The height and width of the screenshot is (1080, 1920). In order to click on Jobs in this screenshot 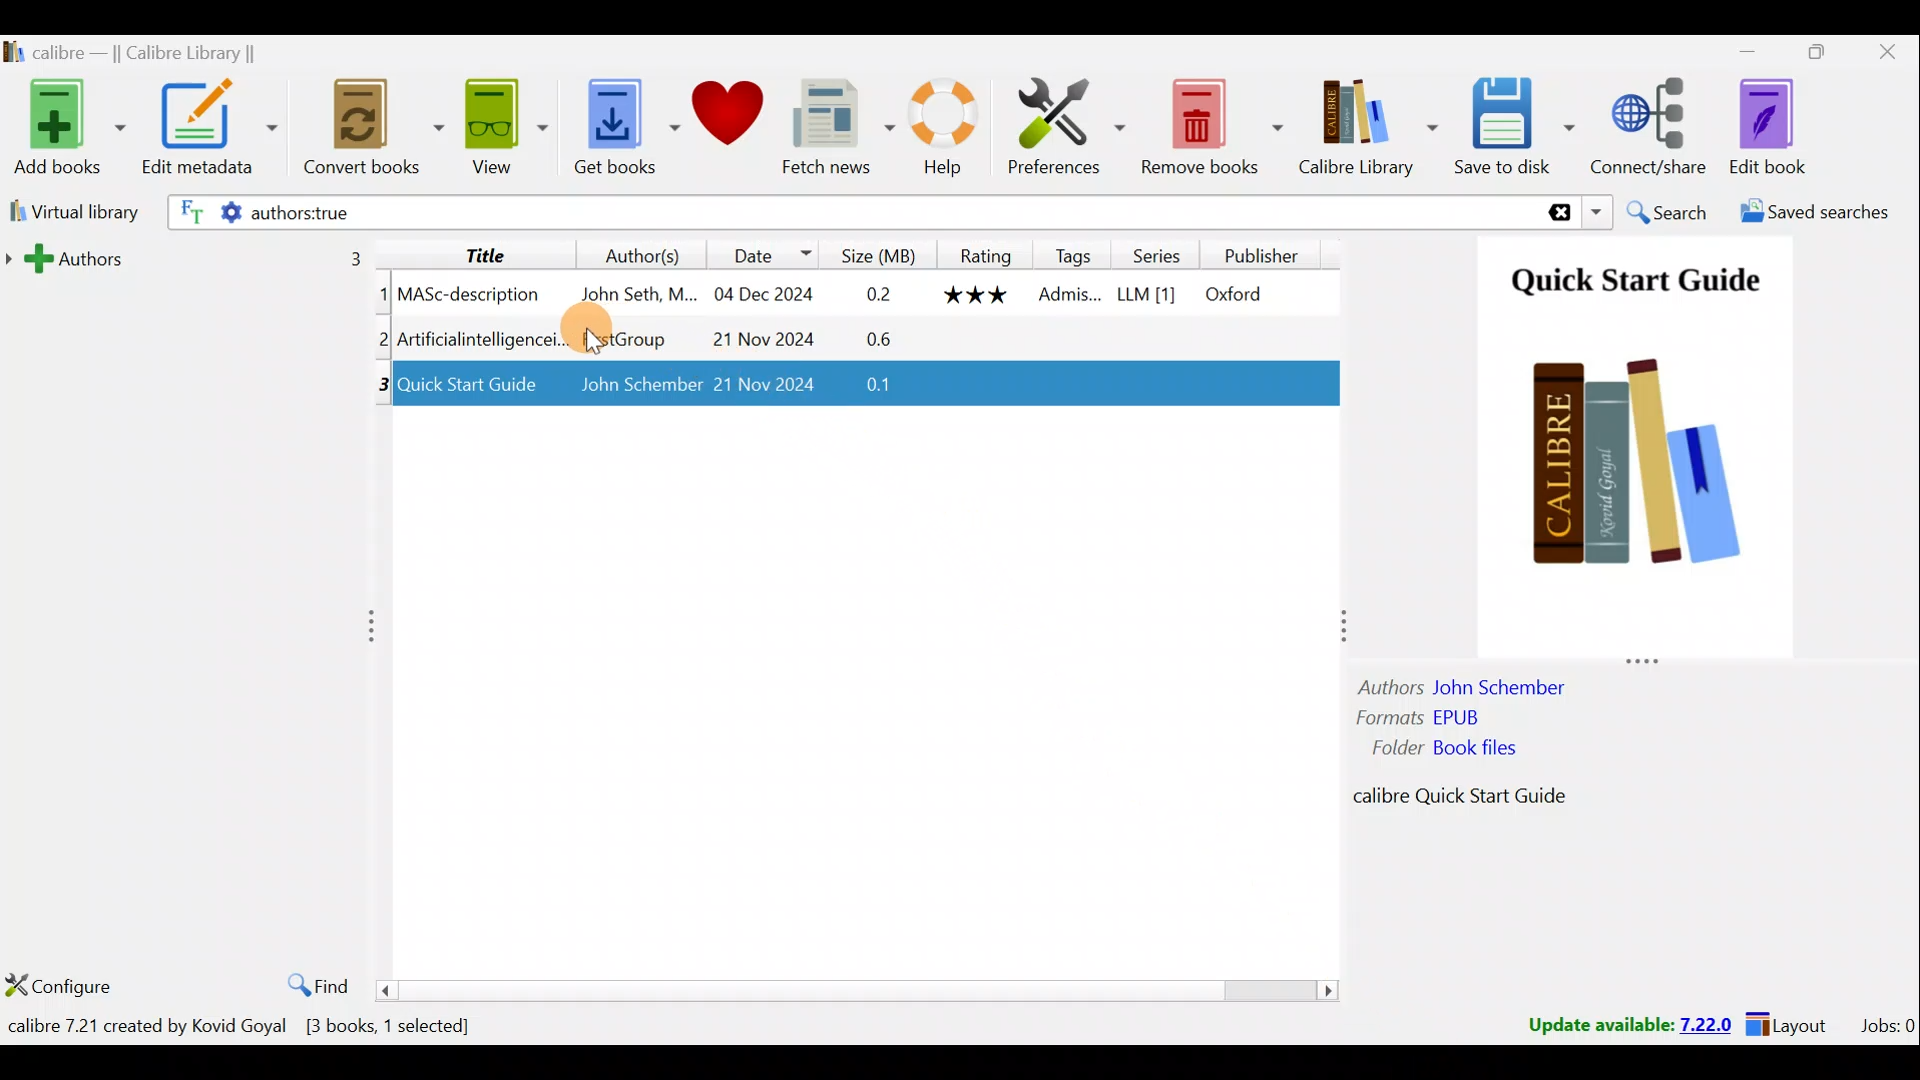, I will do `click(1886, 1025)`.